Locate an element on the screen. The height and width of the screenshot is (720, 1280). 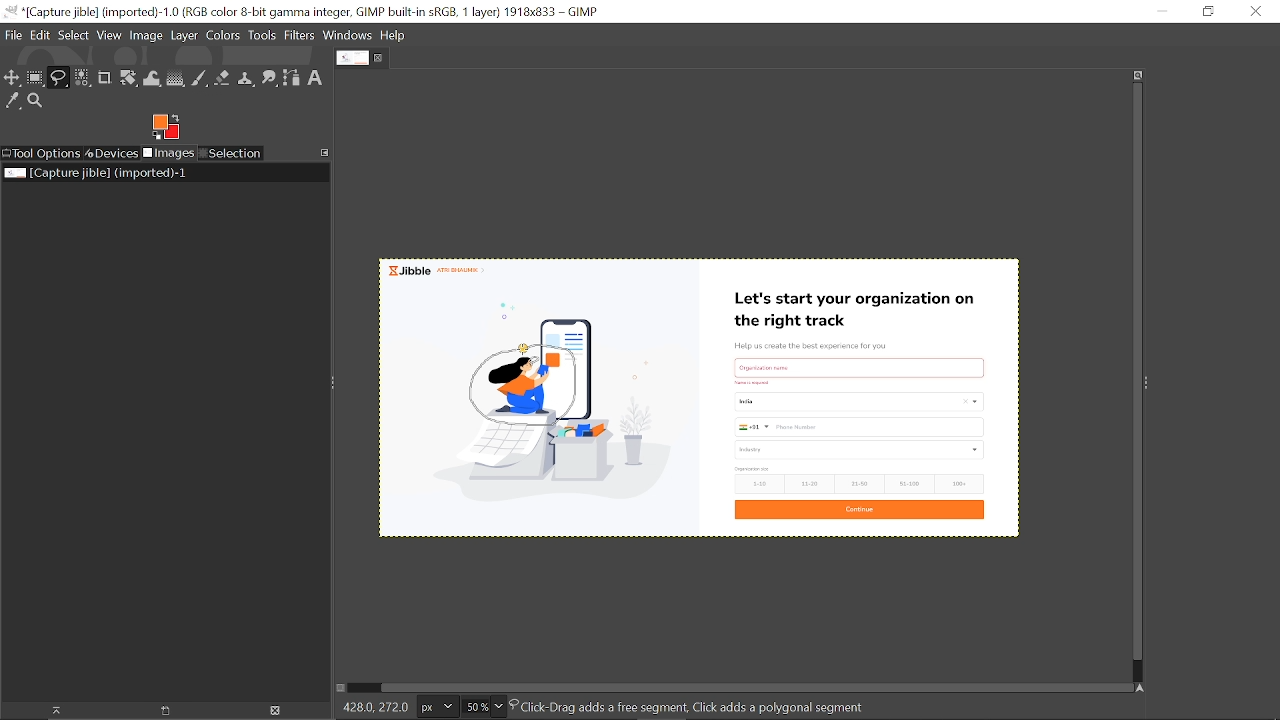
Color picker tool is located at coordinates (13, 102).